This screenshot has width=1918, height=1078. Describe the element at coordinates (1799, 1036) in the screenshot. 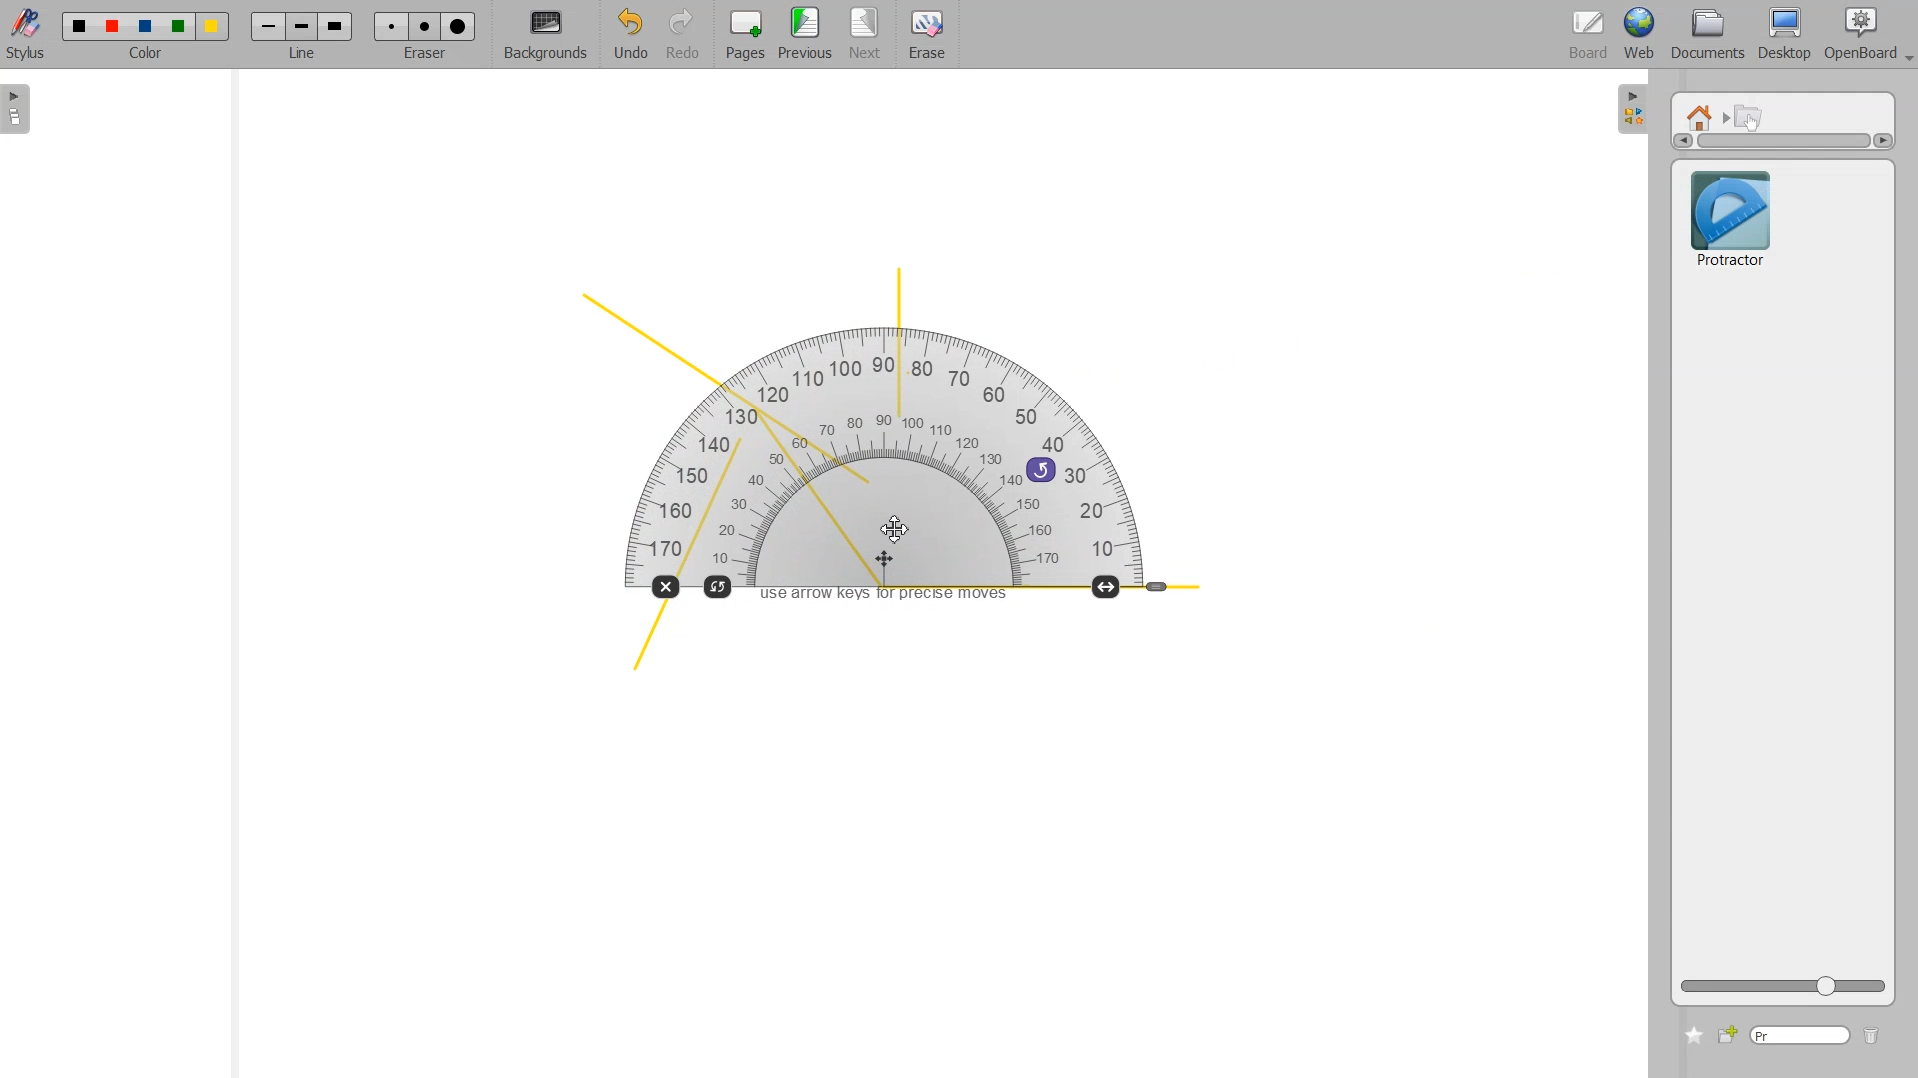

I see `Type window` at that location.